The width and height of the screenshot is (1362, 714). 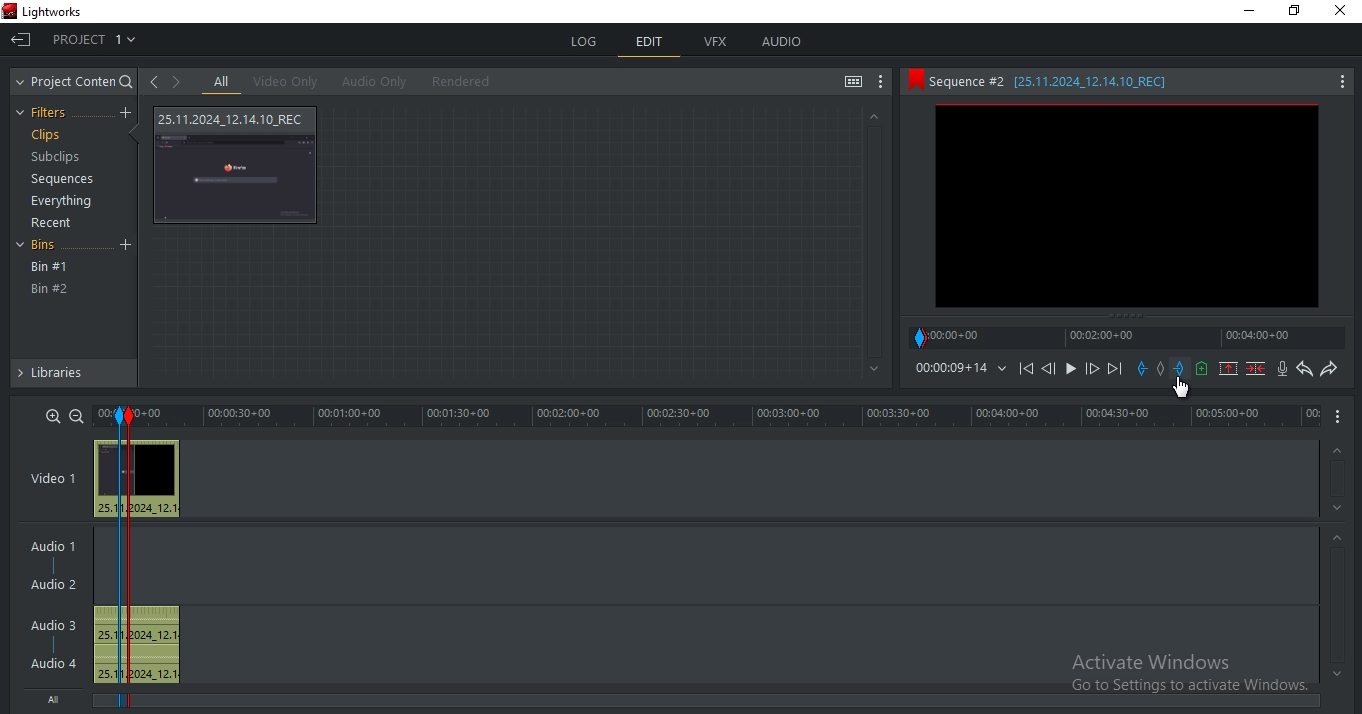 What do you see at coordinates (50, 289) in the screenshot?
I see `bin #2` at bounding box center [50, 289].